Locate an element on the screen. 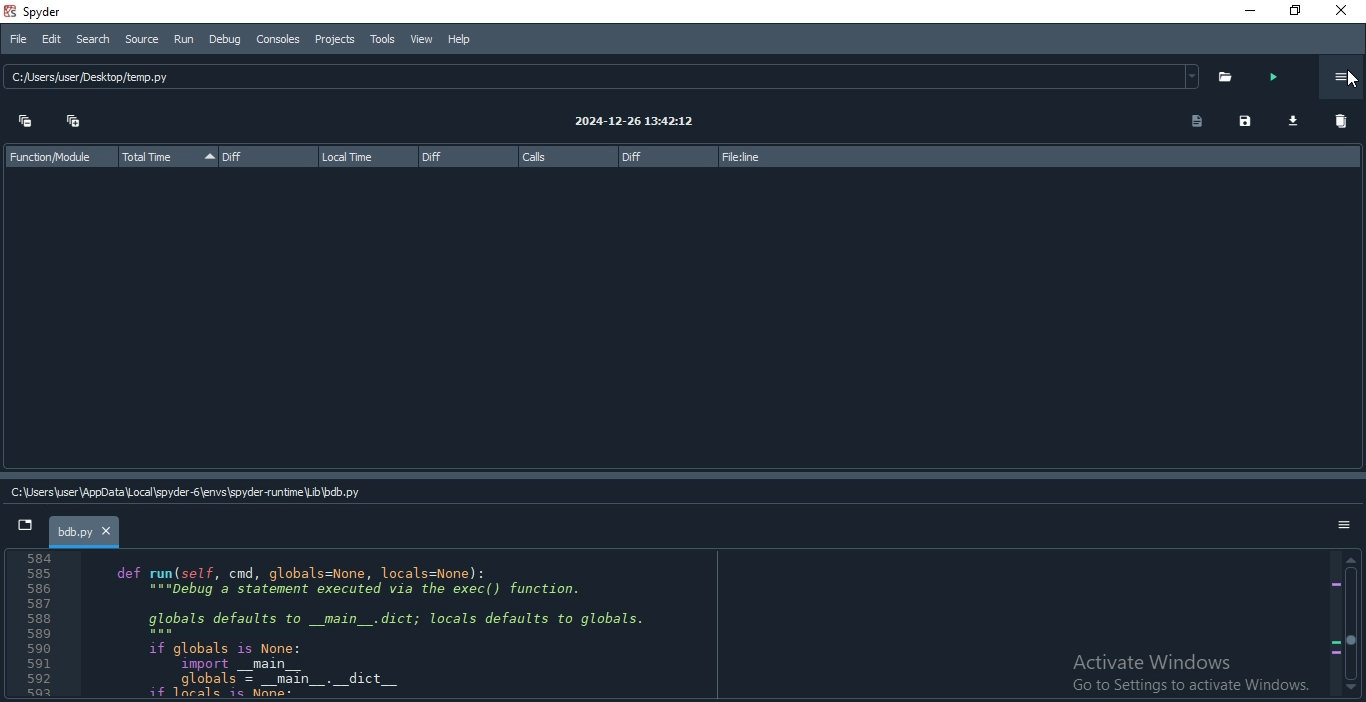 This screenshot has width=1366, height=702. save is located at coordinates (1243, 121).